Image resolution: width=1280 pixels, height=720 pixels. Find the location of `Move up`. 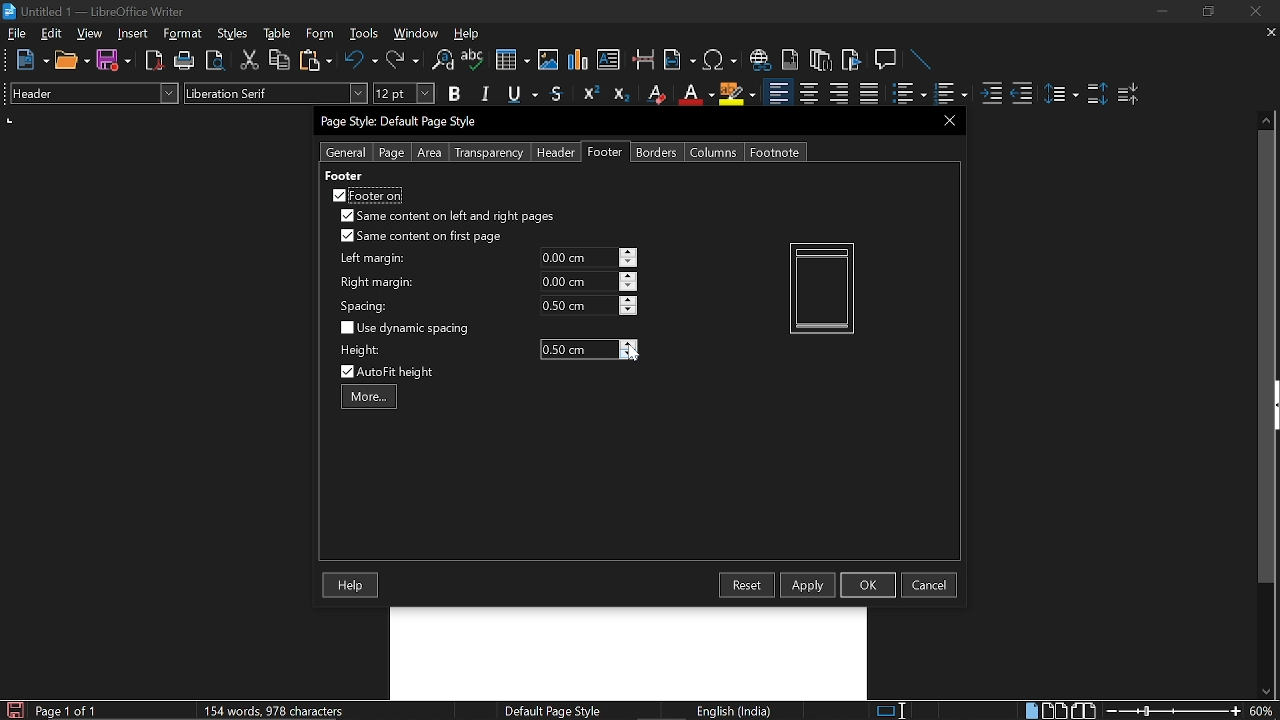

Move up is located at coordinates (1267, 118).